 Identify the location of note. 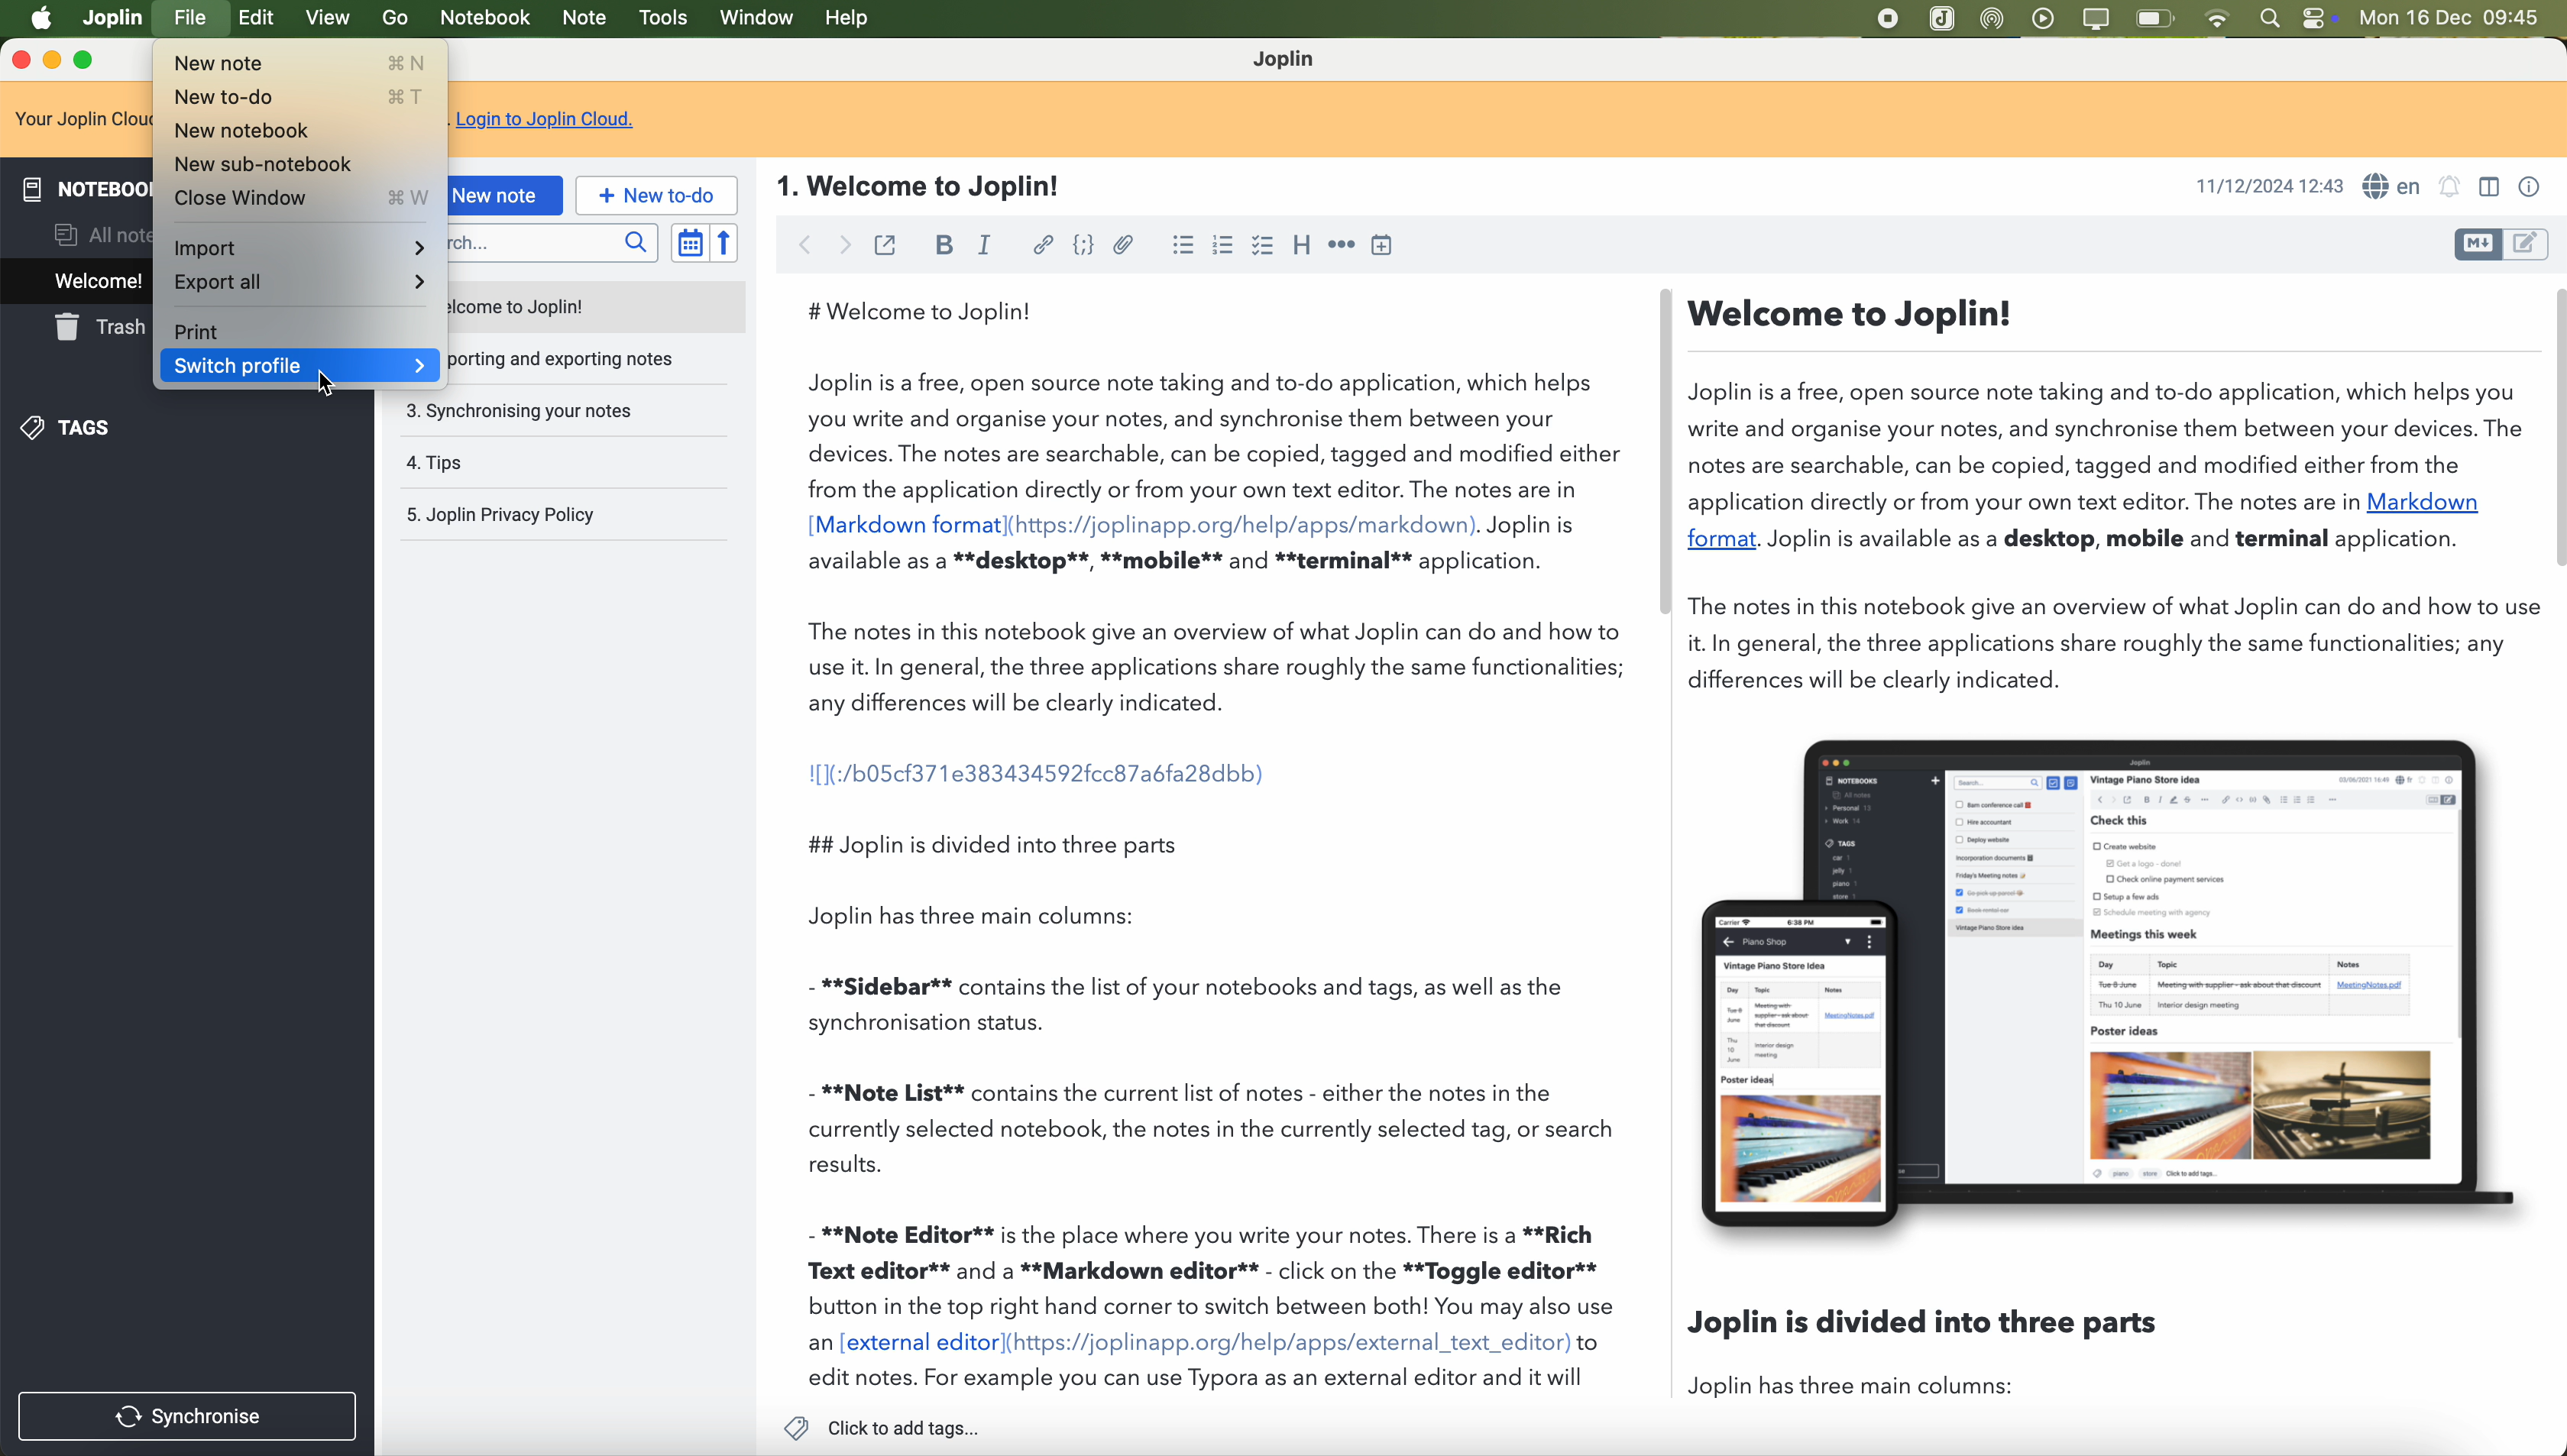
(587, 20).